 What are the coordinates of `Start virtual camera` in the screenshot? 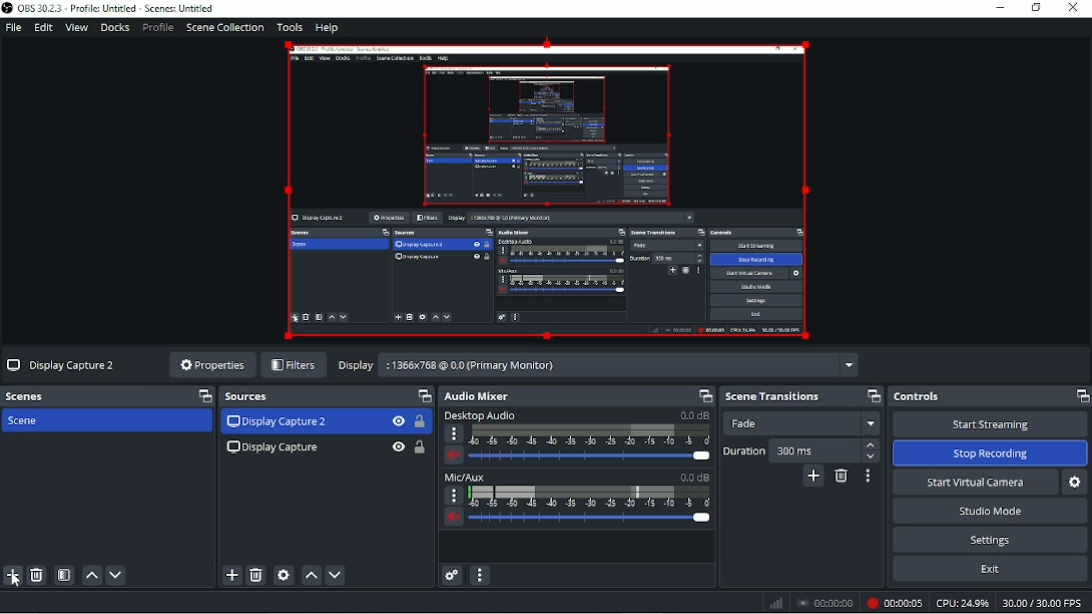 It's located at (974, 483).